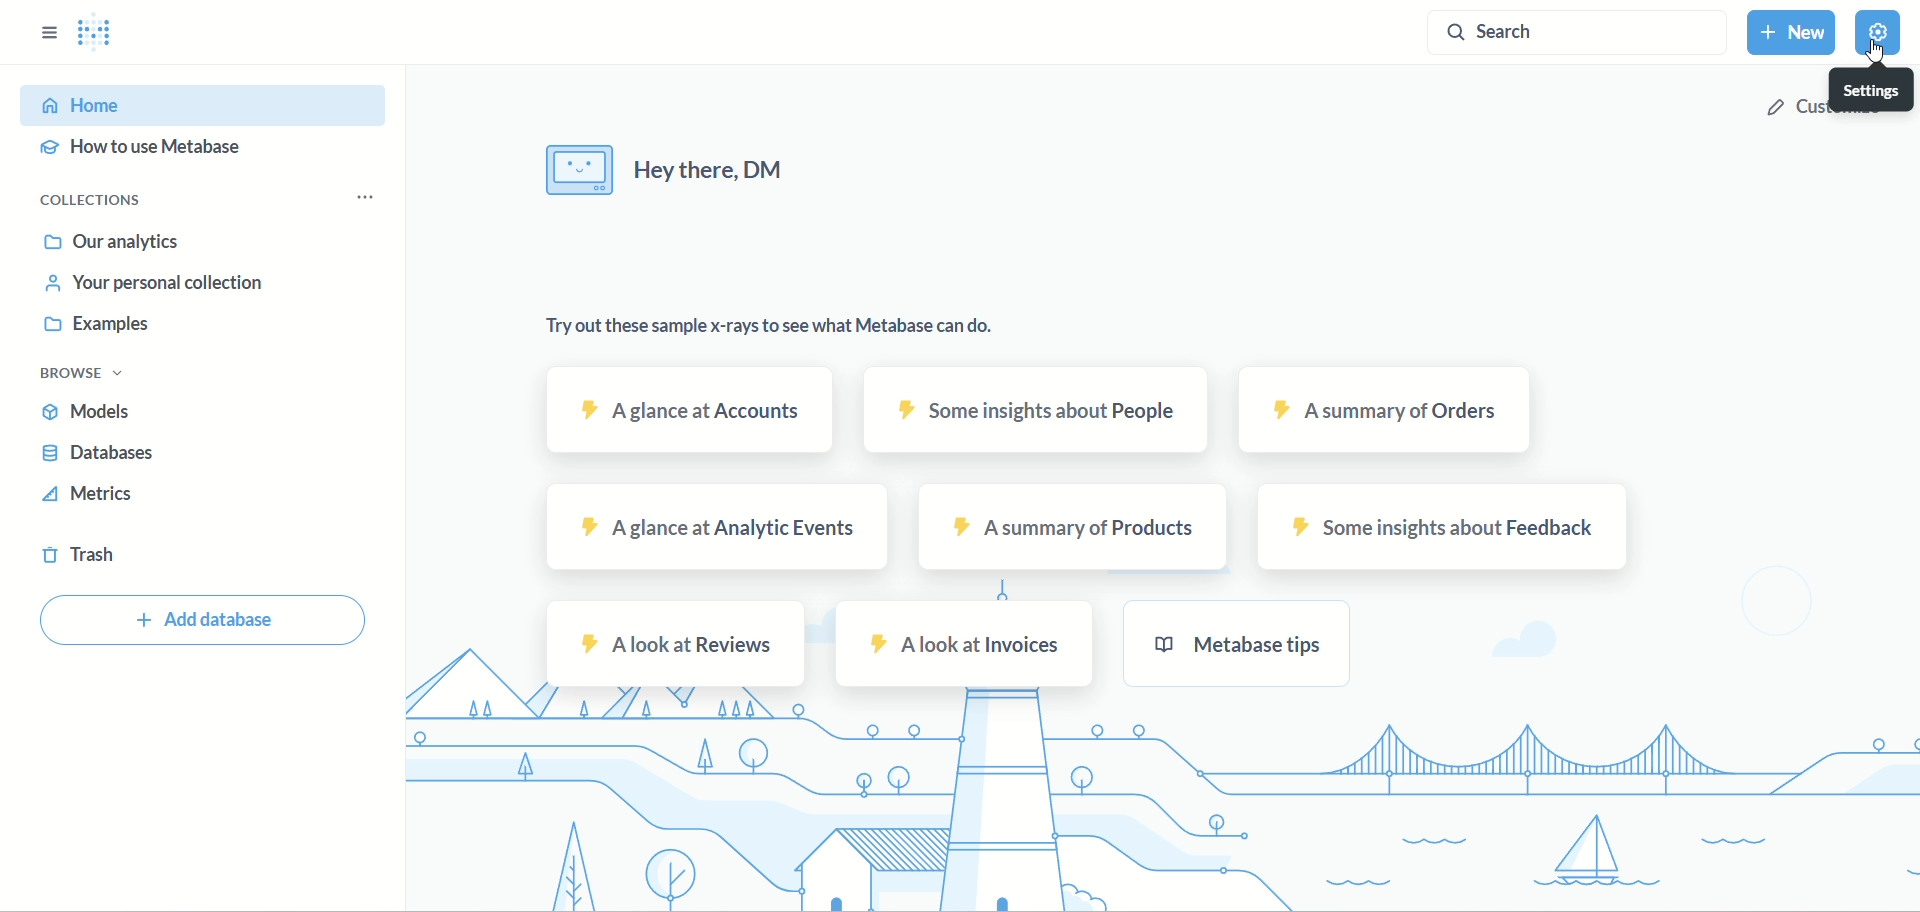 The image size is (1920, 912). What do you see at coordinates (47, 33) in the screenshot?
I see `sidebar` at bounding box center [47, 33].